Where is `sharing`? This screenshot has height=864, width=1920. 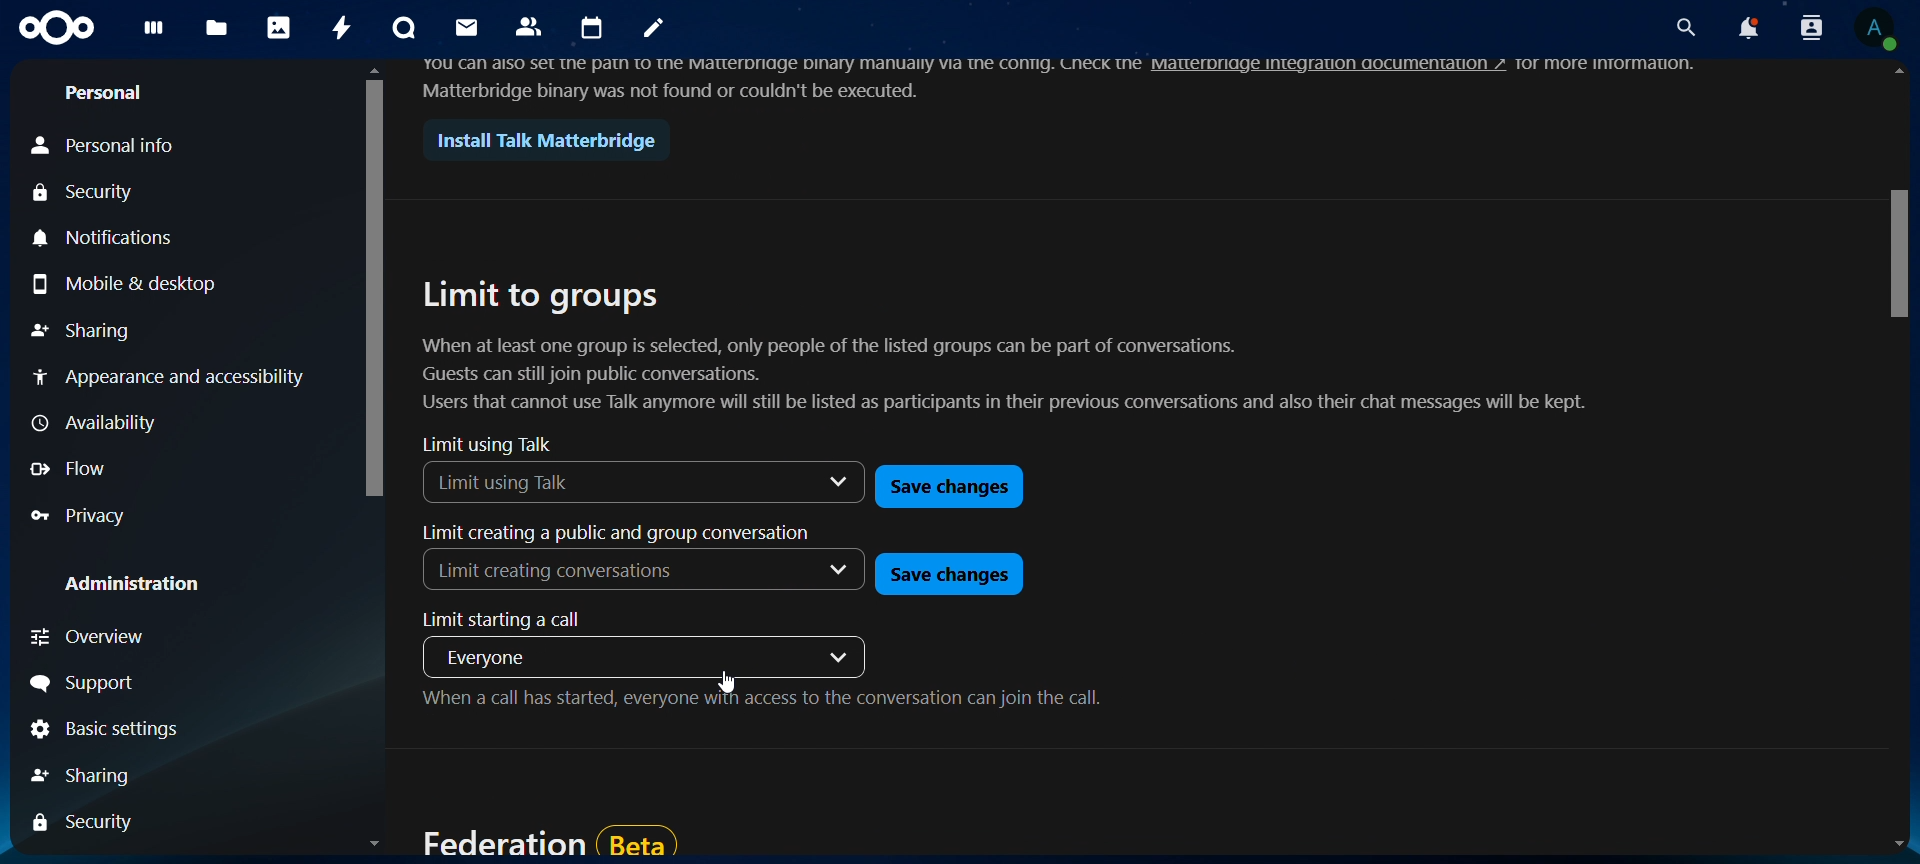 sharing is located at coordinates (90, 776).